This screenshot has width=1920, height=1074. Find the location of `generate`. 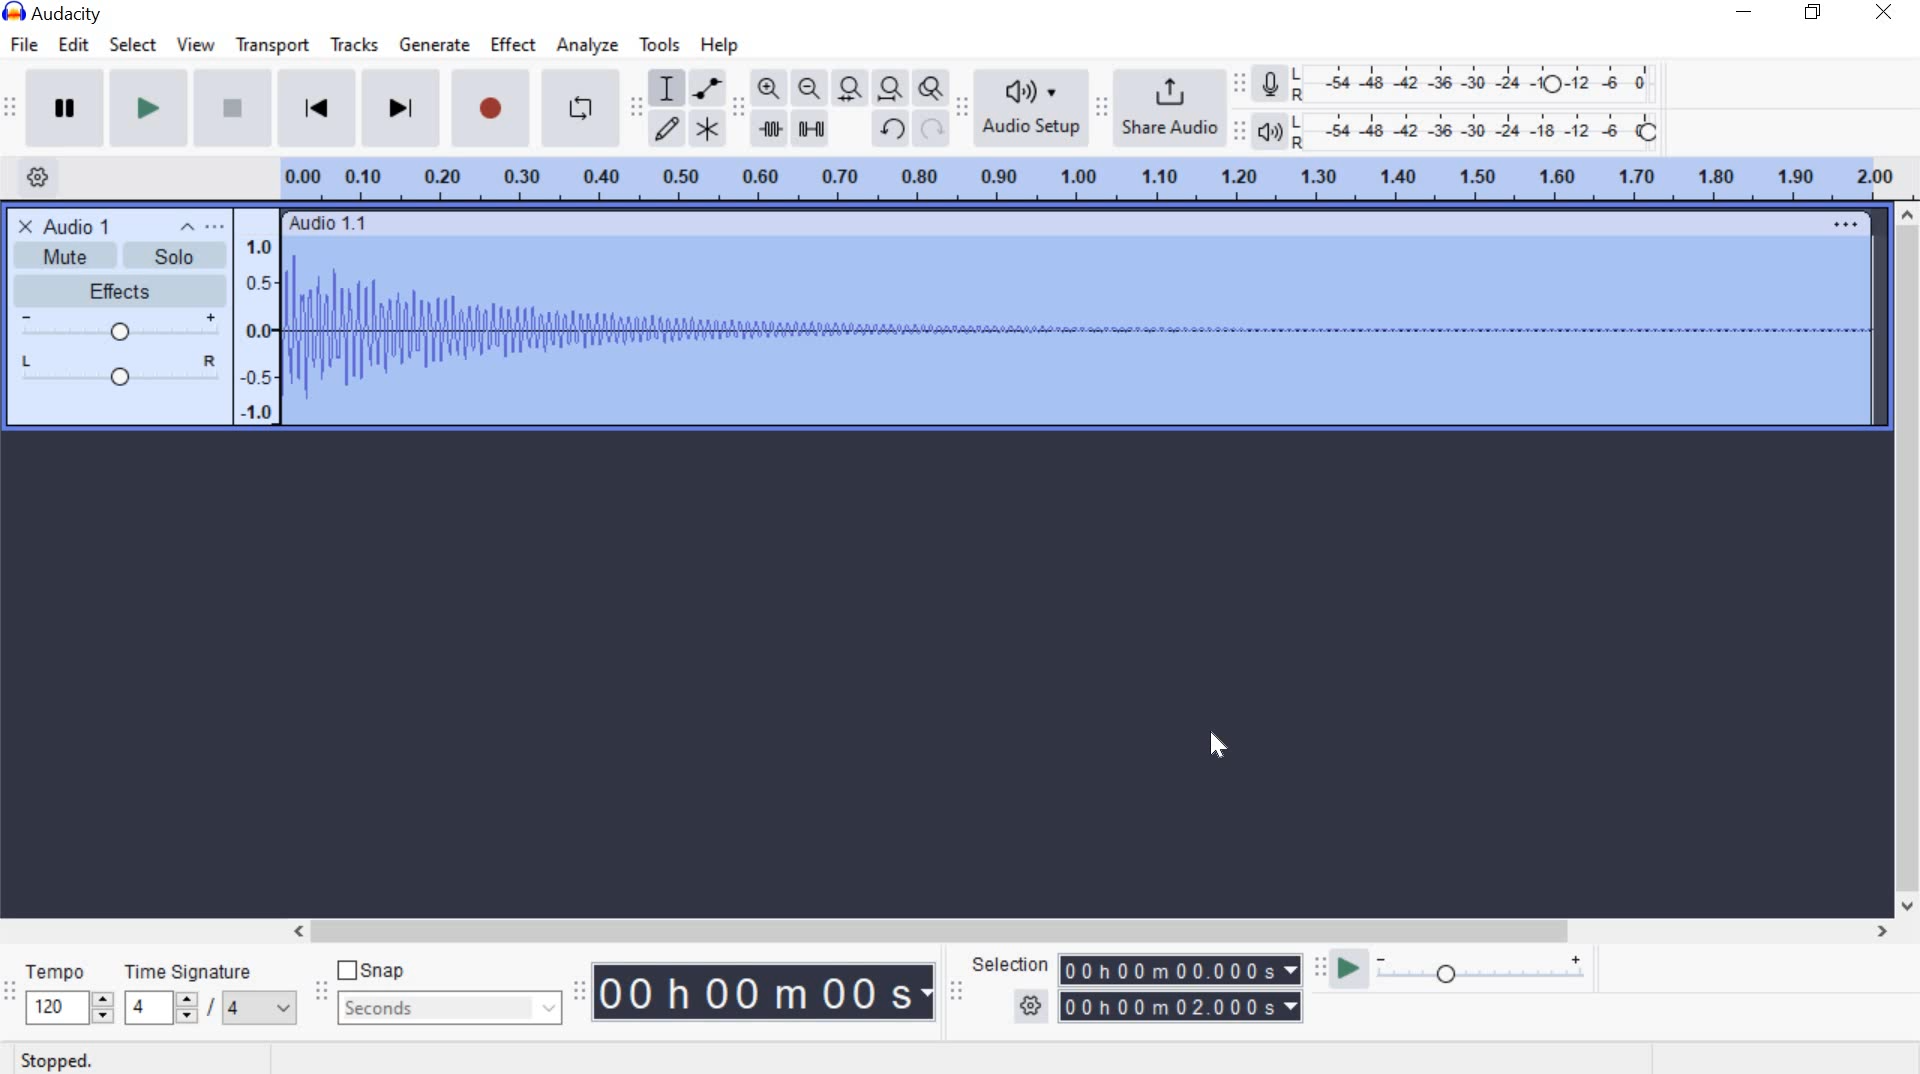

generate is located at coordinates (432, 43).